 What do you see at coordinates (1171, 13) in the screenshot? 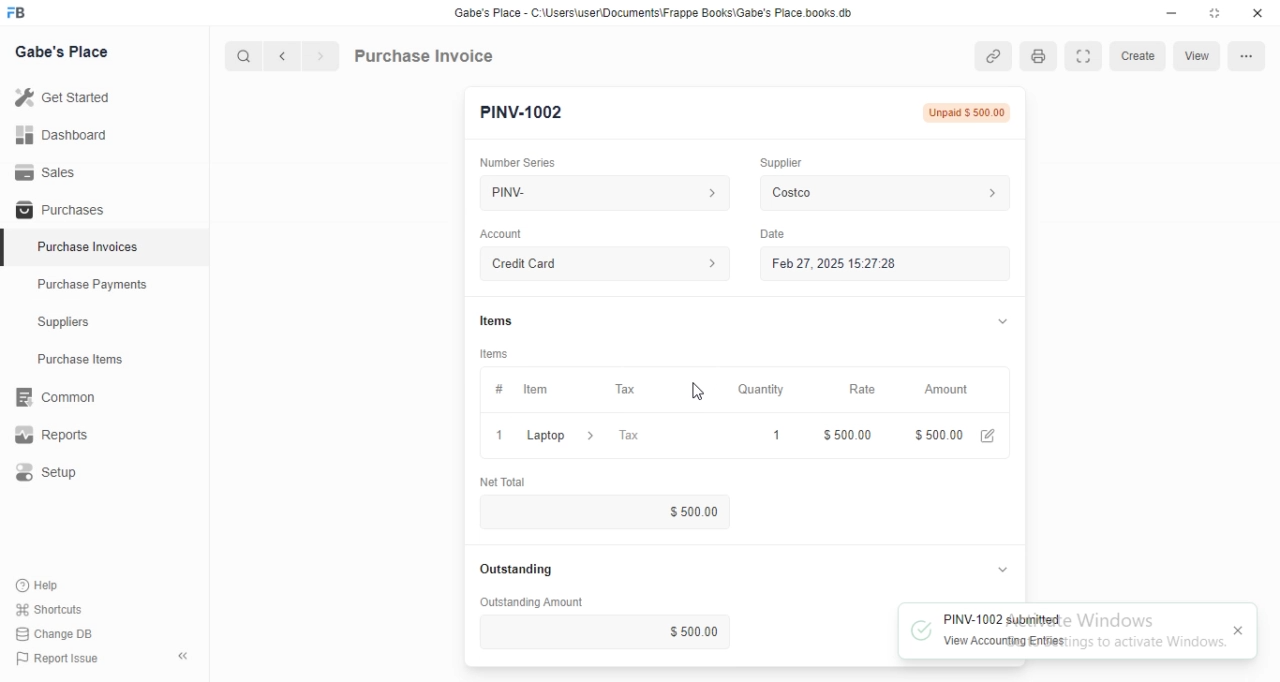
I see `Minimize` at bounding box center [1171, 13].